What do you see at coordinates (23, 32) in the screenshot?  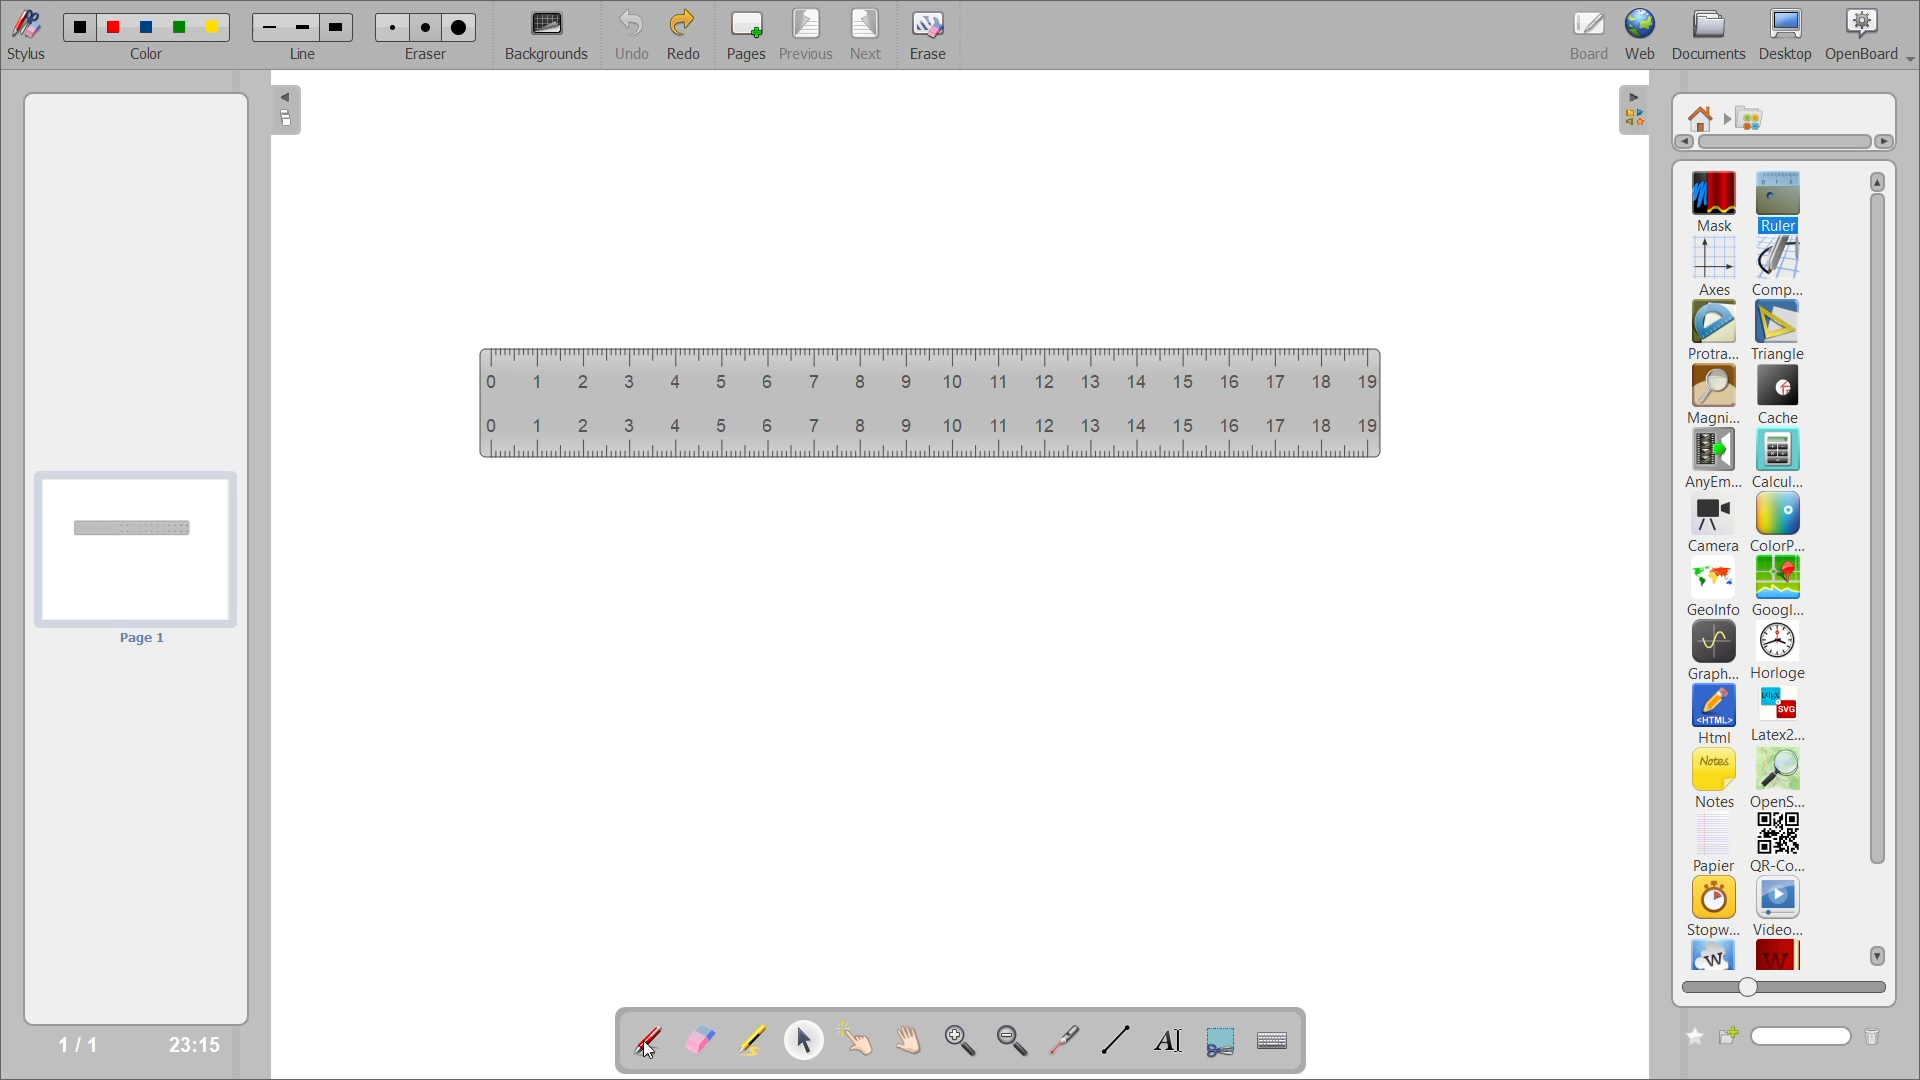 I see `stylus` at bounding box center [23, 32].